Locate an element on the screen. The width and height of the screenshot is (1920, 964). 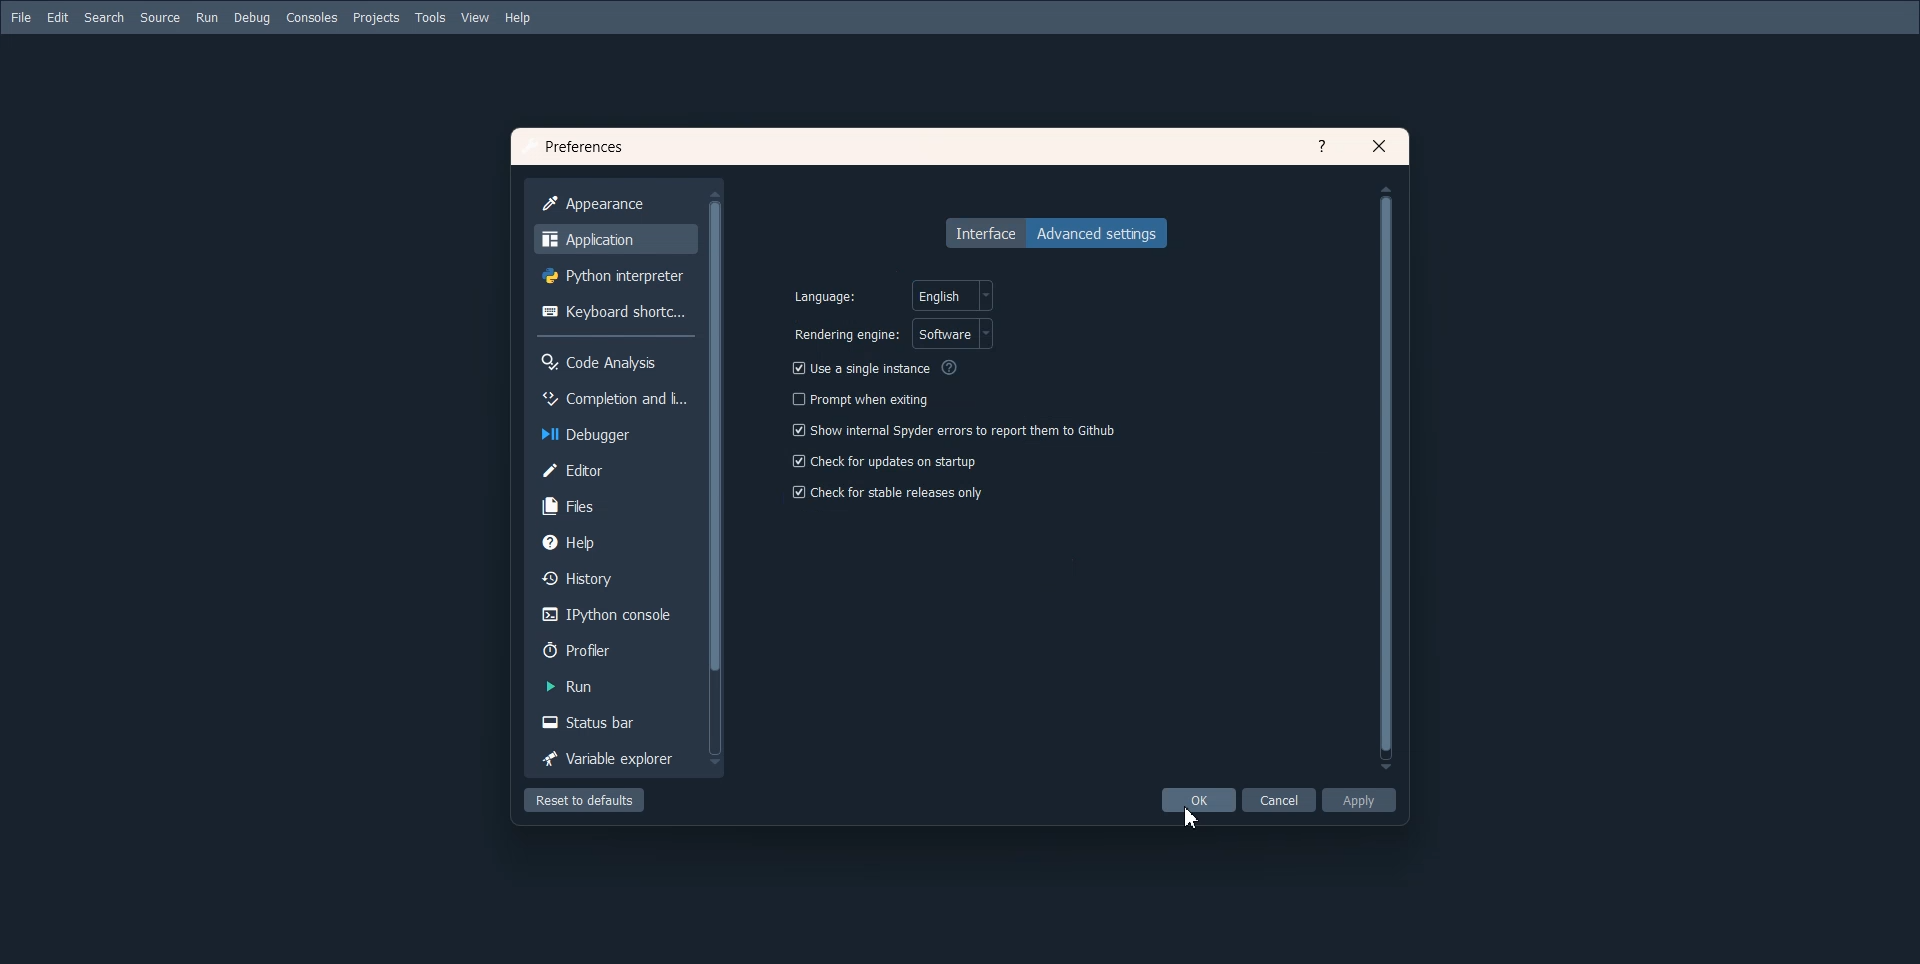
Check for stable release only  is located at coordinates (887, 492).